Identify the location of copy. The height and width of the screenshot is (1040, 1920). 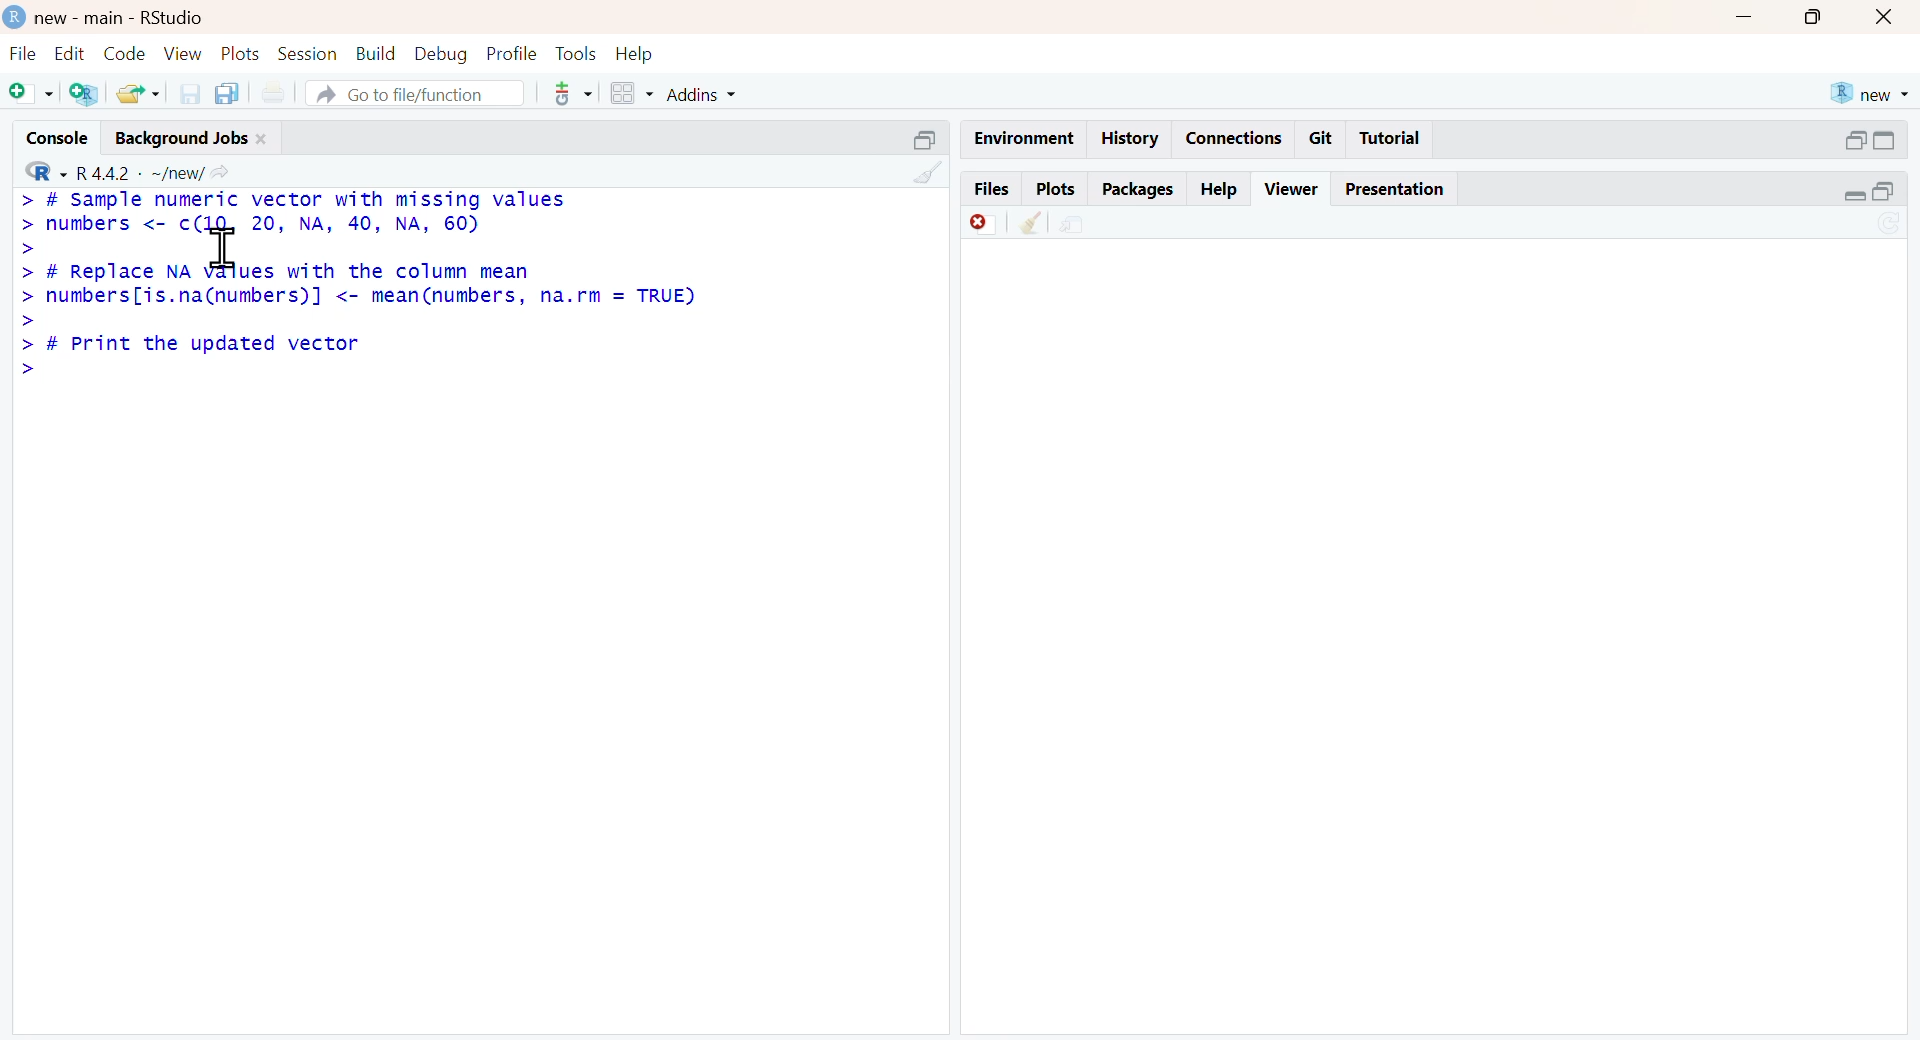
(227, 94).